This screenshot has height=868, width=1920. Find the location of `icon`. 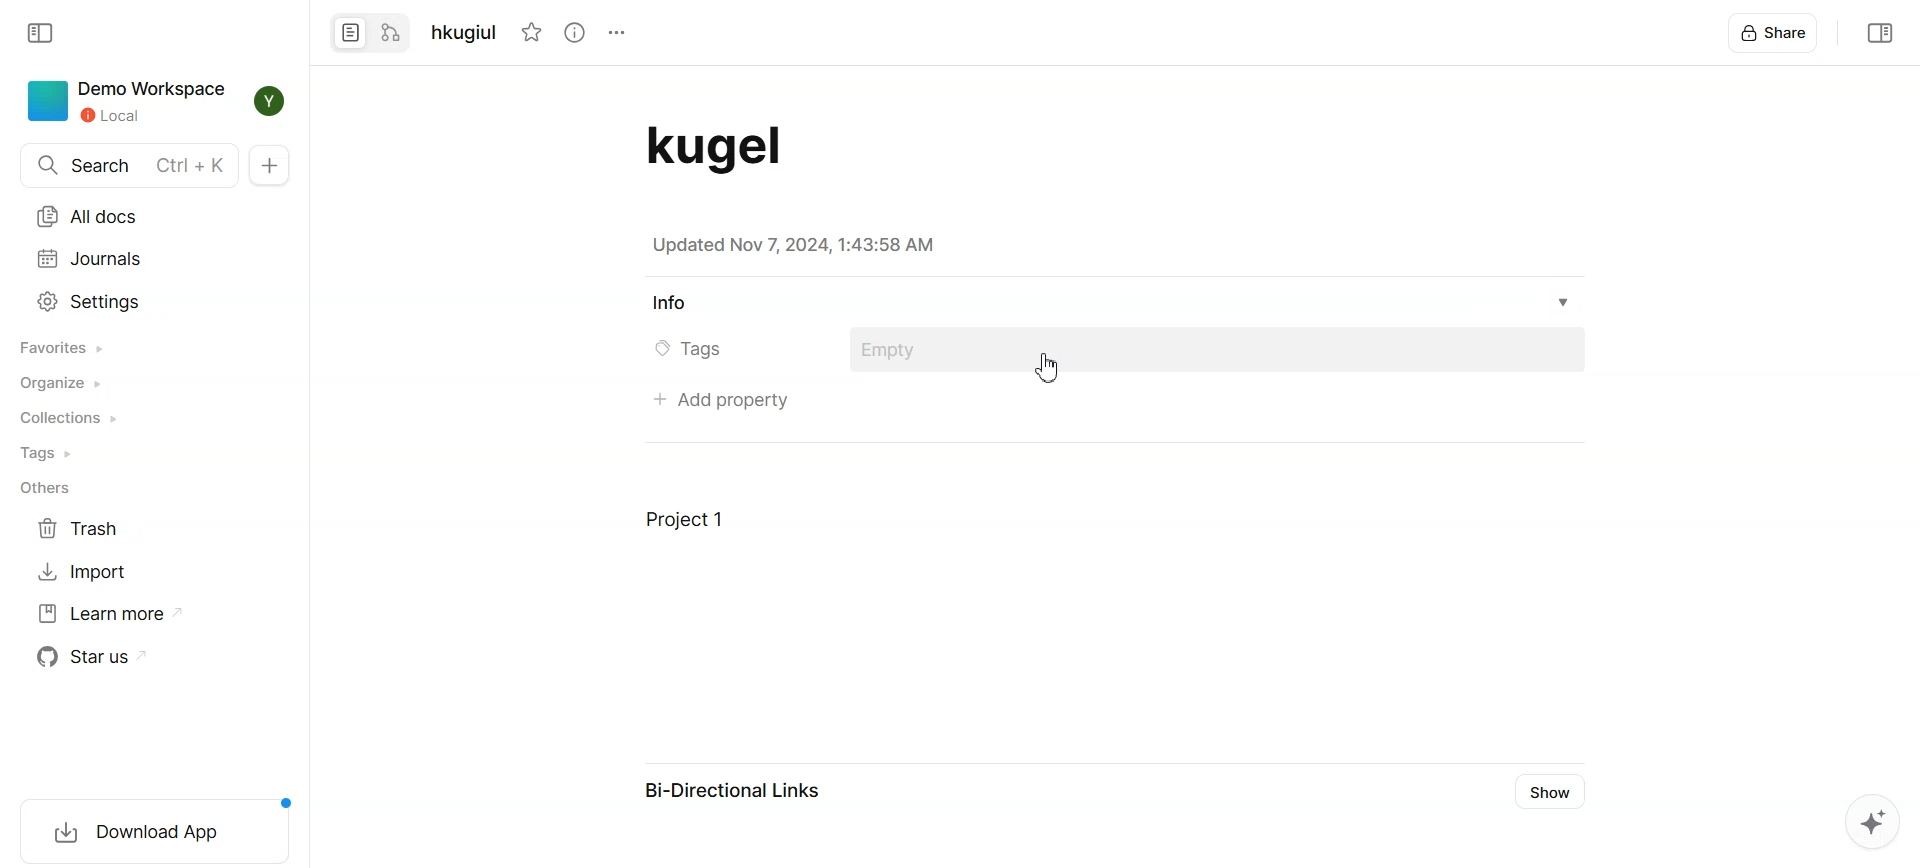

icon is located at coordinates (46, 100).